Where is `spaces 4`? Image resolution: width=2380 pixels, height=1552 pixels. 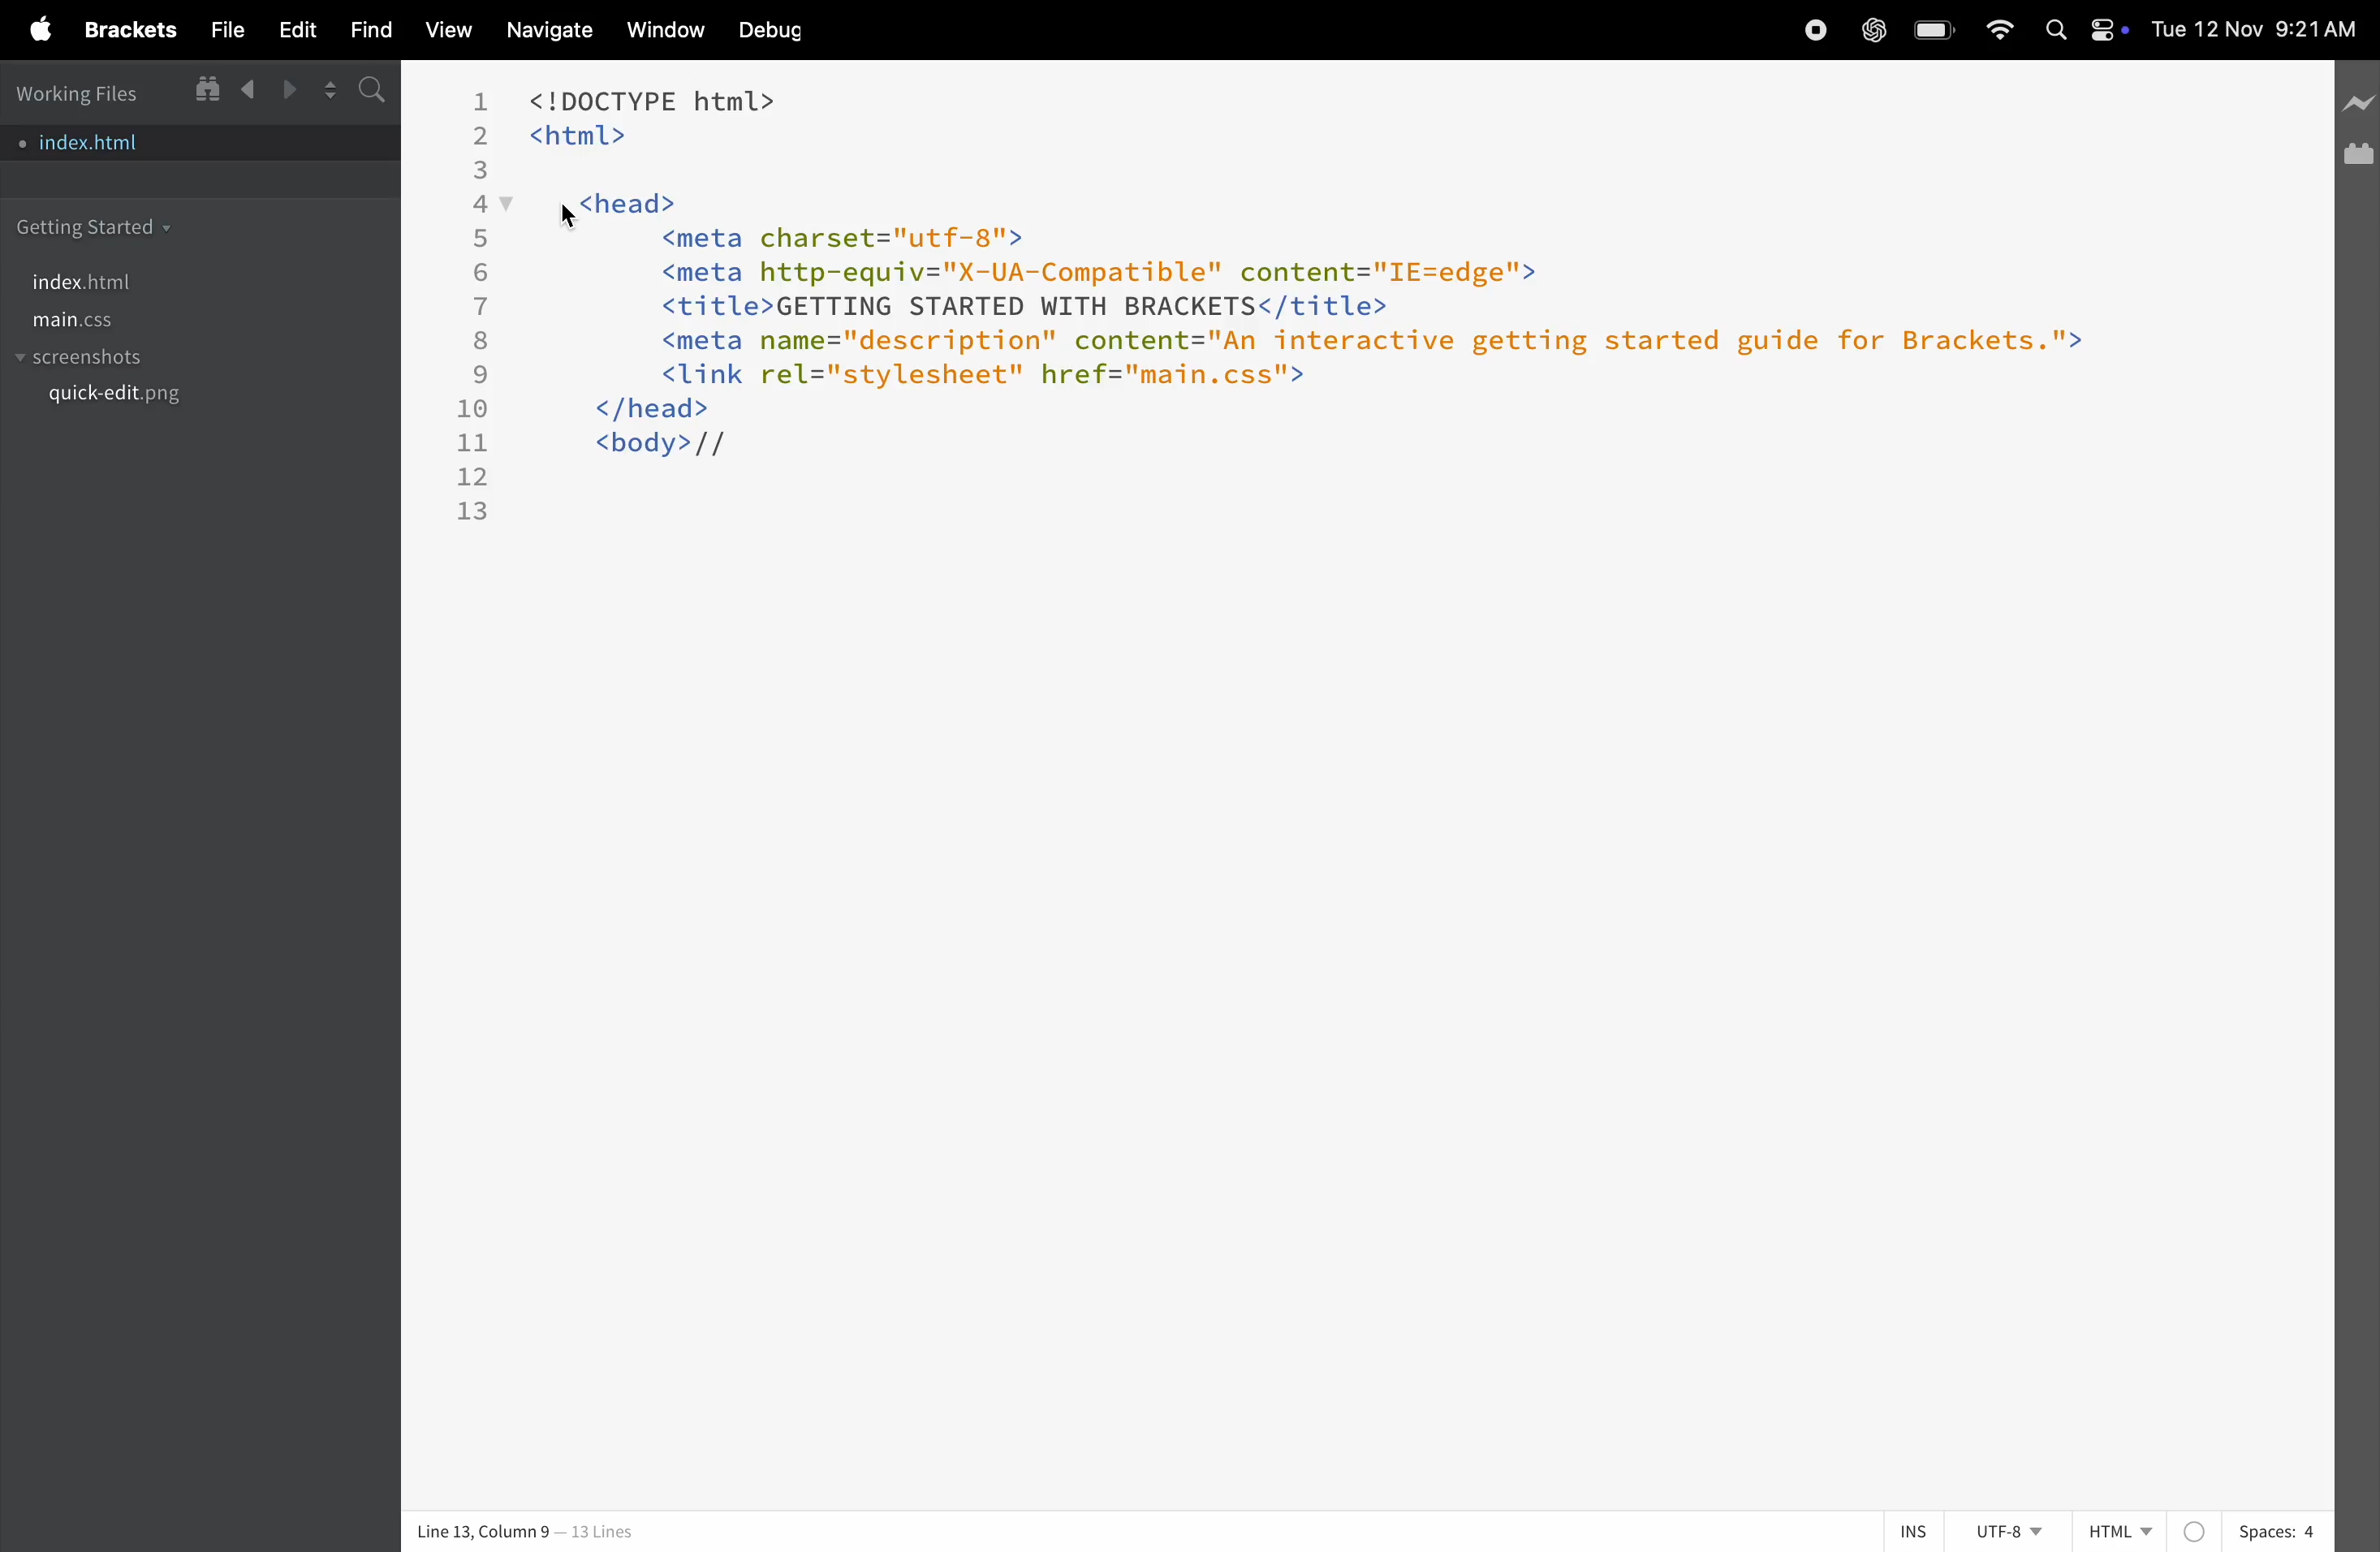 spaces 4 is located at coordinates (2276, 1531).